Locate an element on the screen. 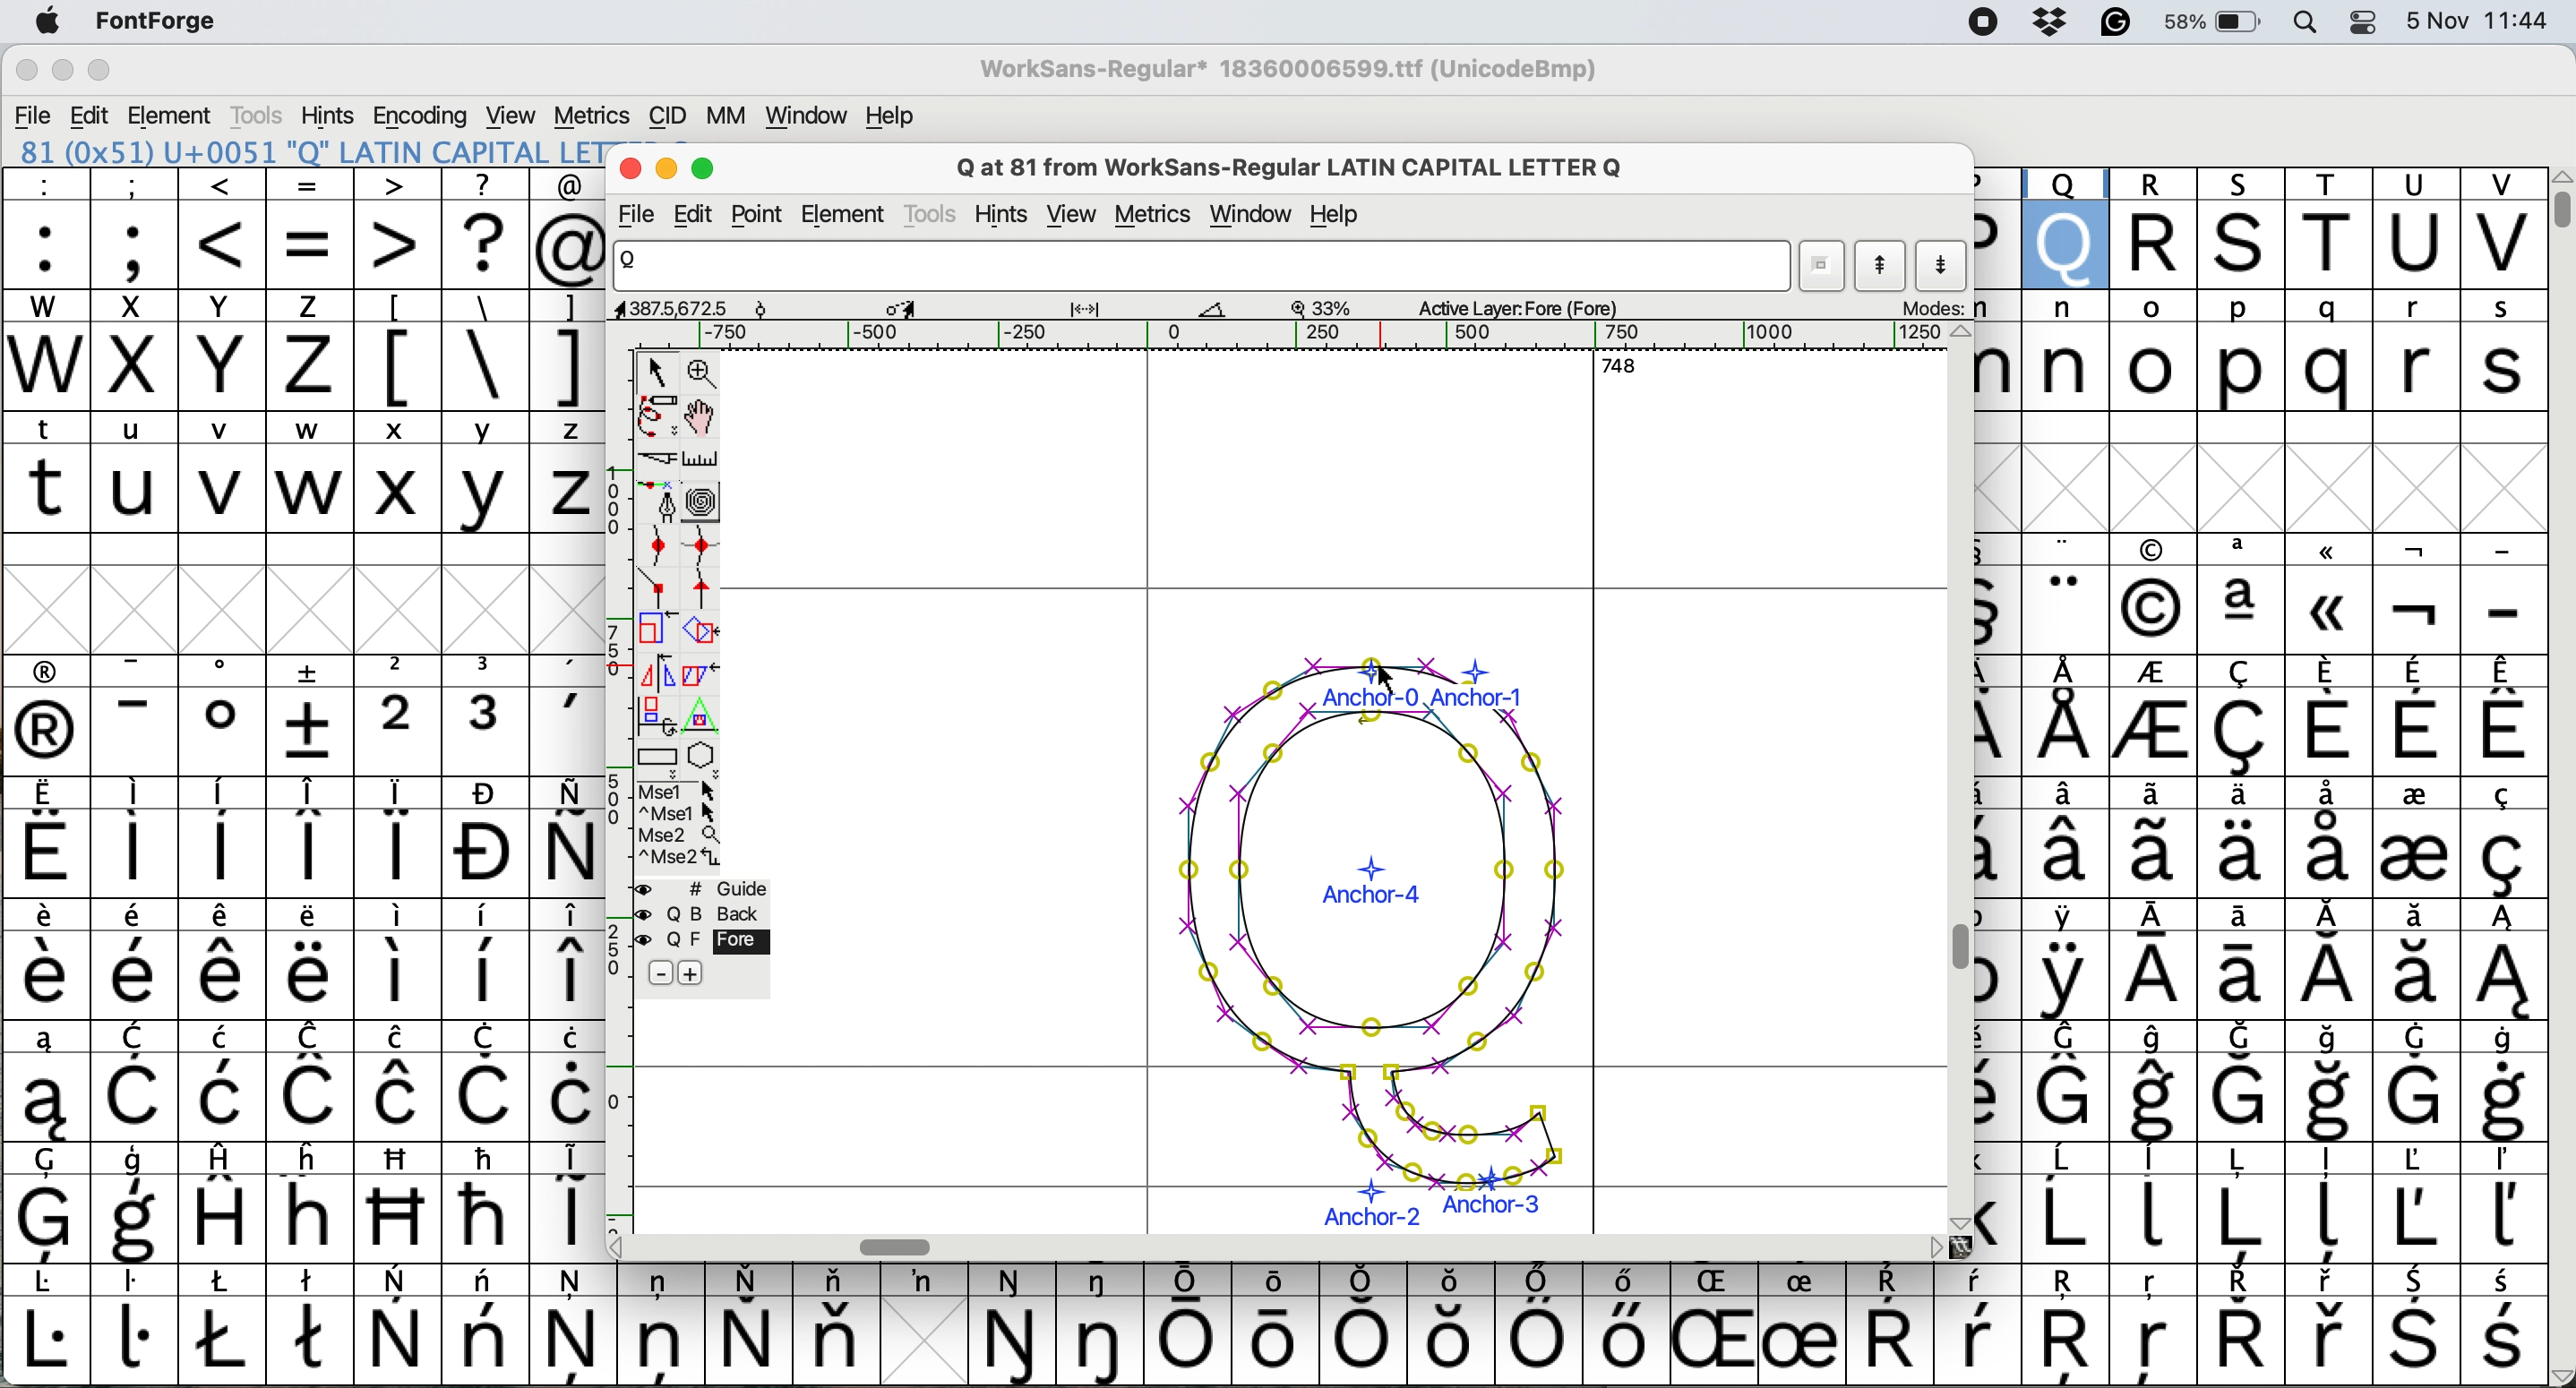  cursor is located at coordinates (1388, 674).